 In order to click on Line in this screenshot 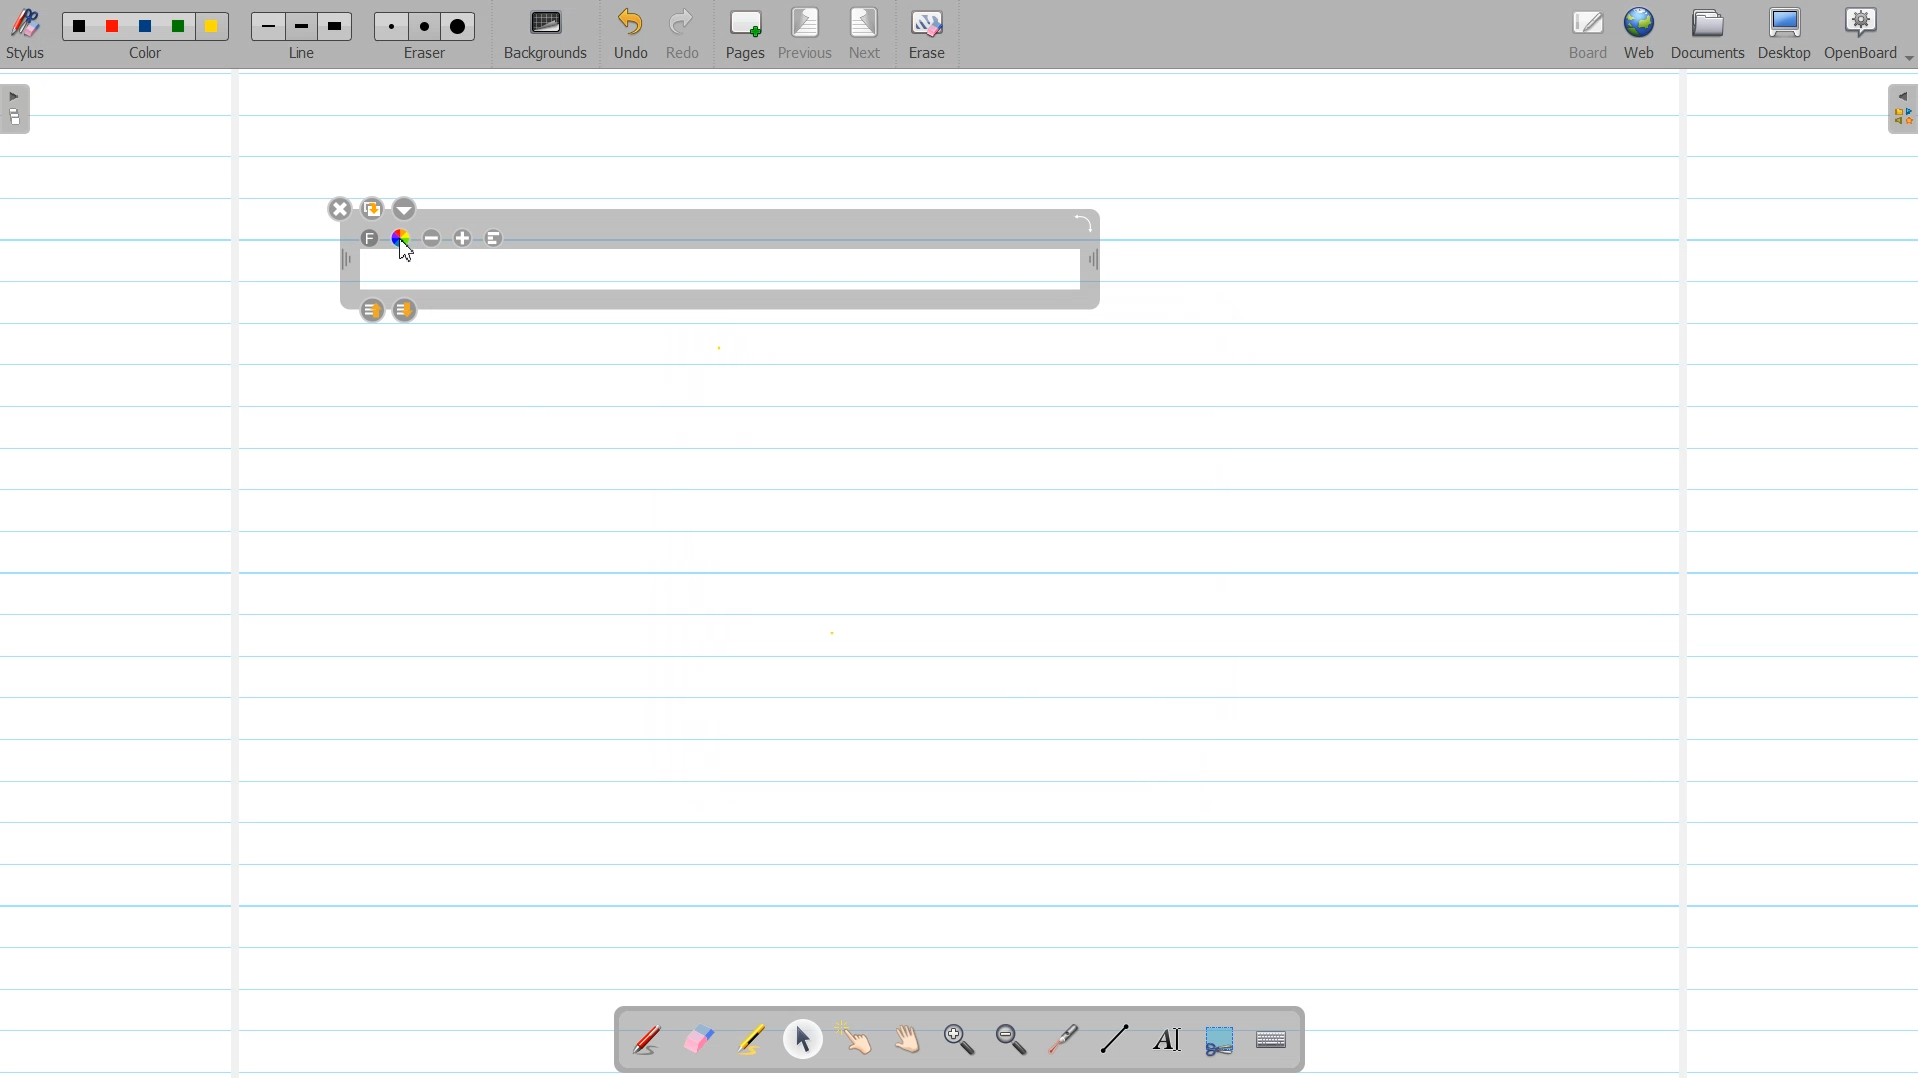, I will do `click(304, 34)`.